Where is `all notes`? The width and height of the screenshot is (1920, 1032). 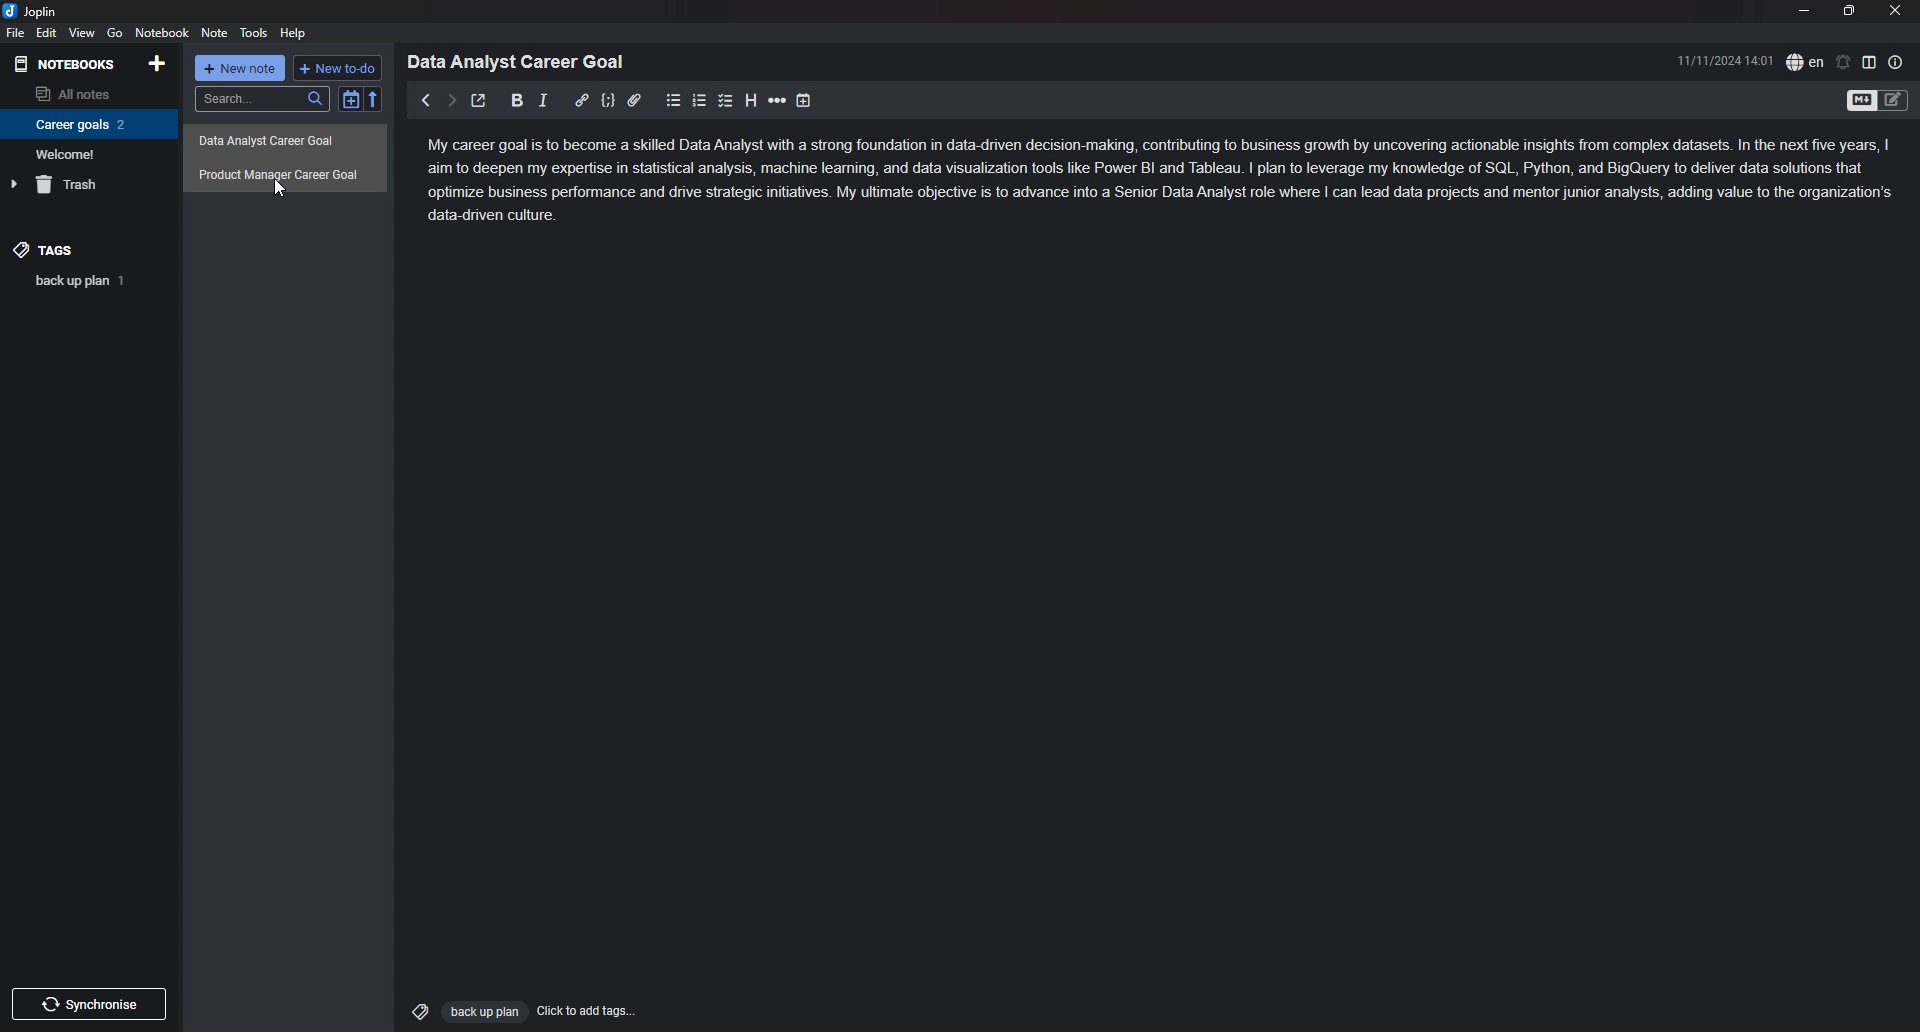
all notes is located at coordinates (85, 92).